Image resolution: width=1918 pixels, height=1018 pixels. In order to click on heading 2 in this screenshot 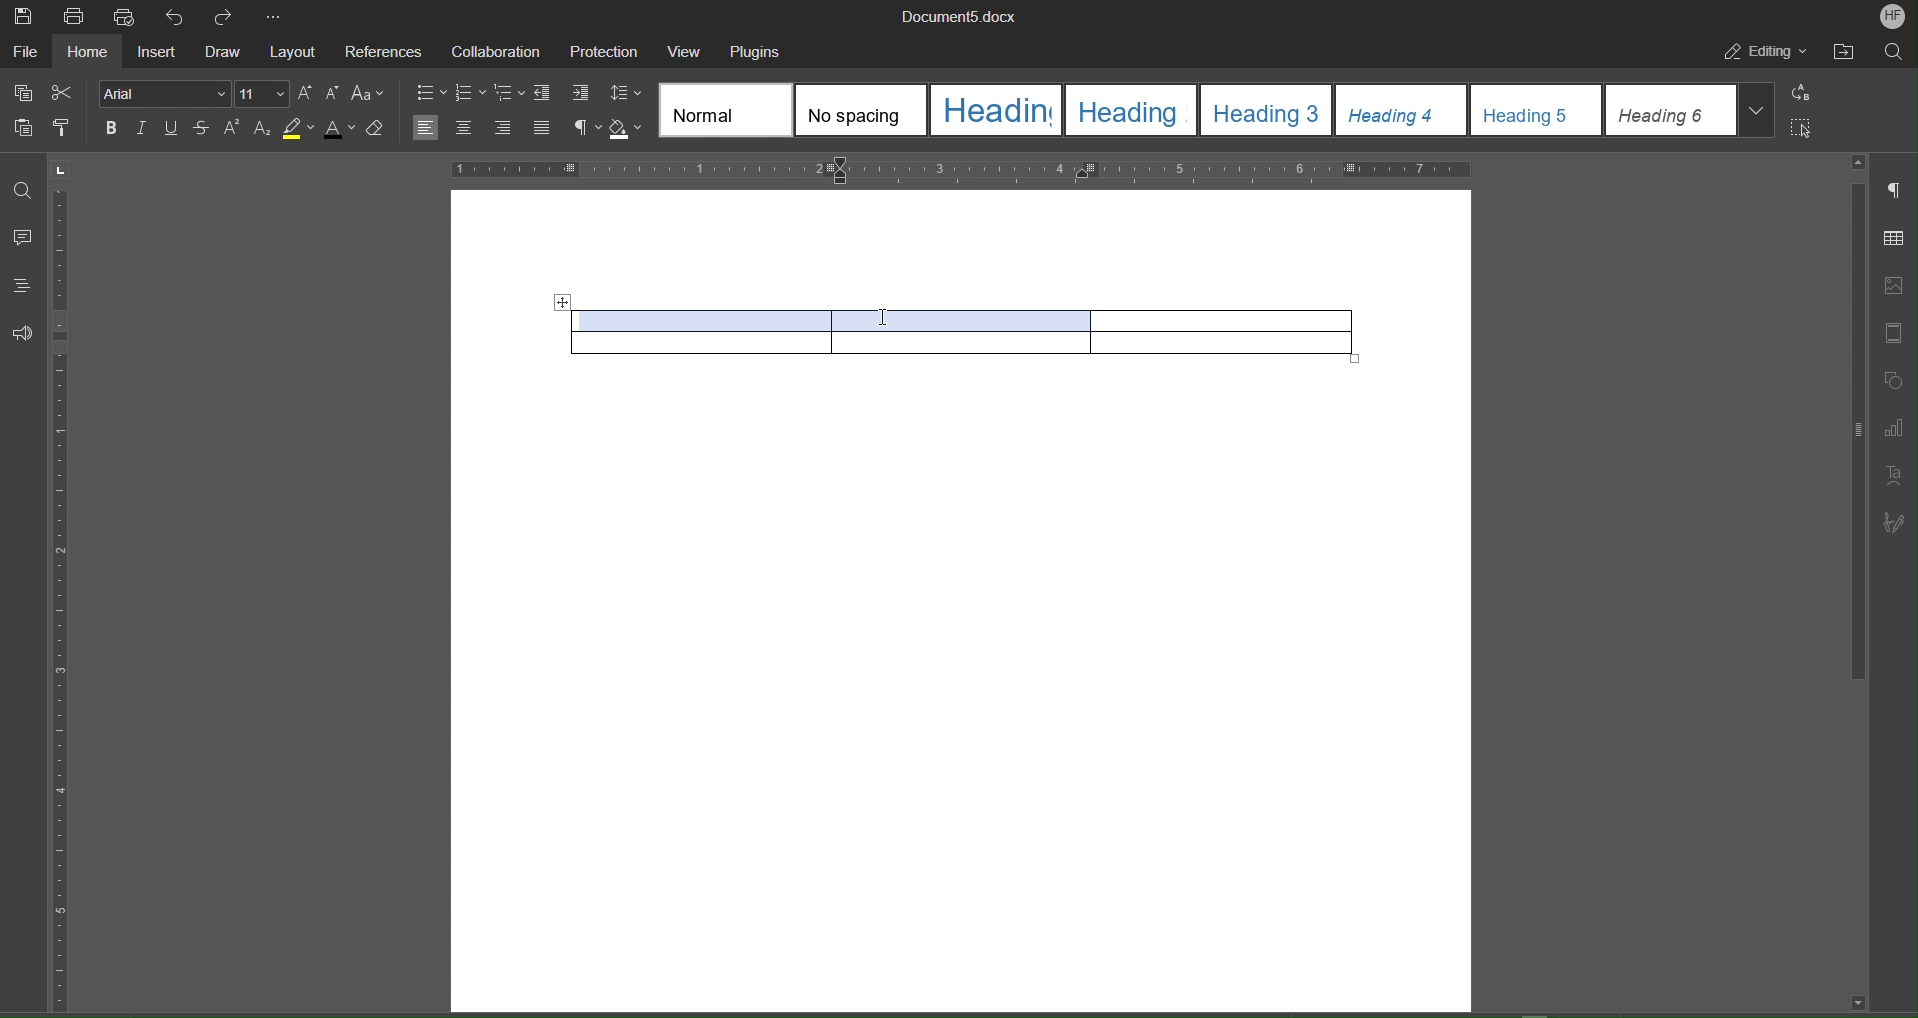, I will do `click(1134, 111)`.